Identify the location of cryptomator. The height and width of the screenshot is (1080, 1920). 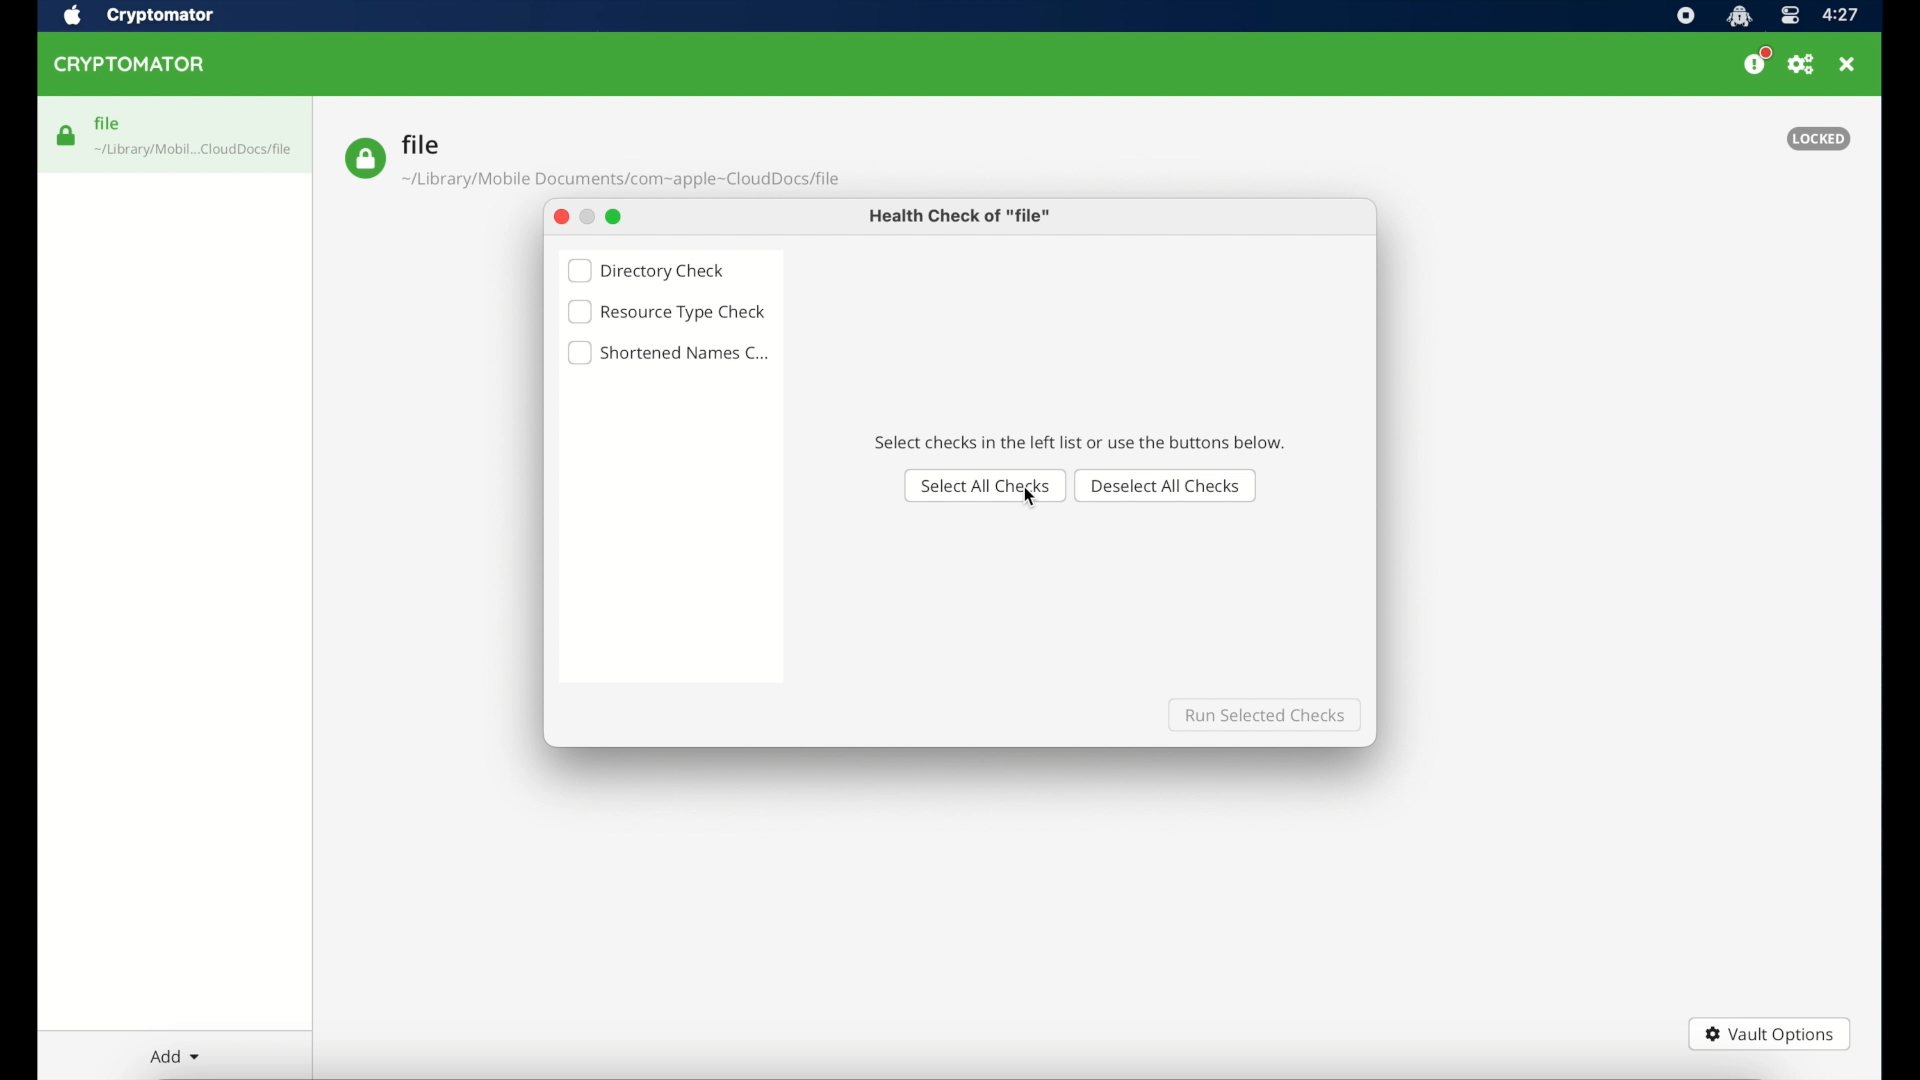
(161, 15).